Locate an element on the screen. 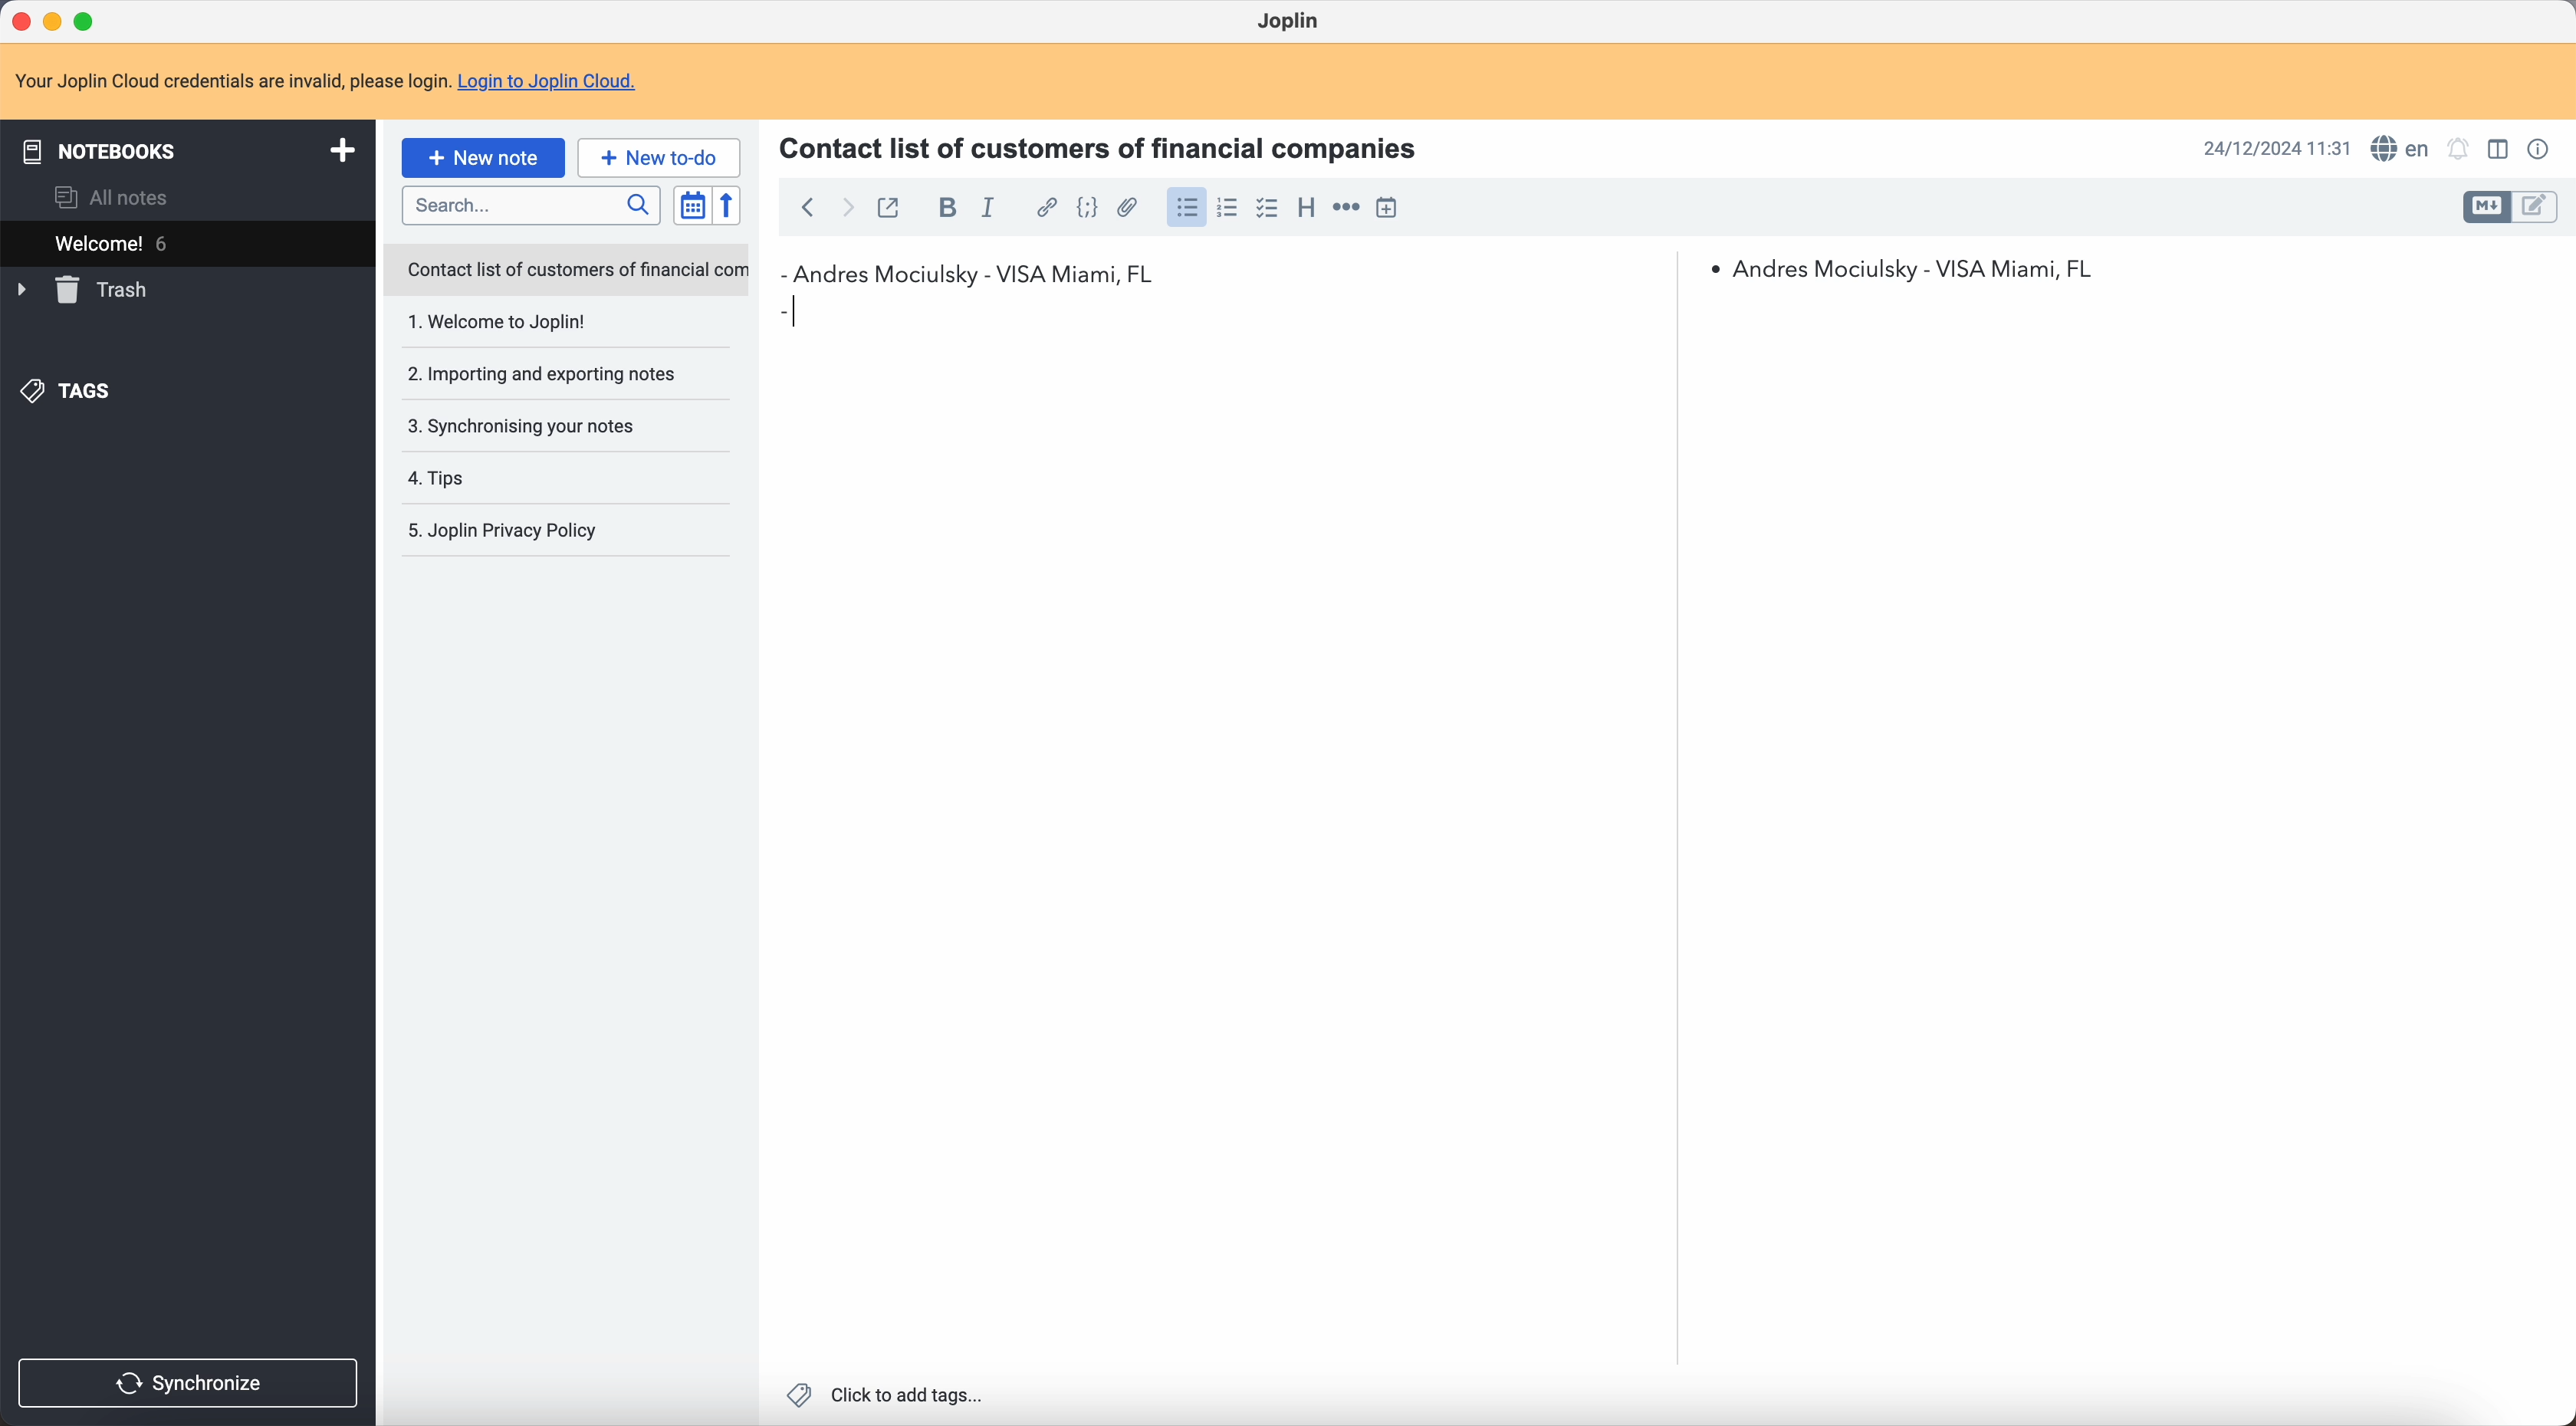 The width and height of the screenshot is (2576, 1426). bold is located at coordinates (945, 208).